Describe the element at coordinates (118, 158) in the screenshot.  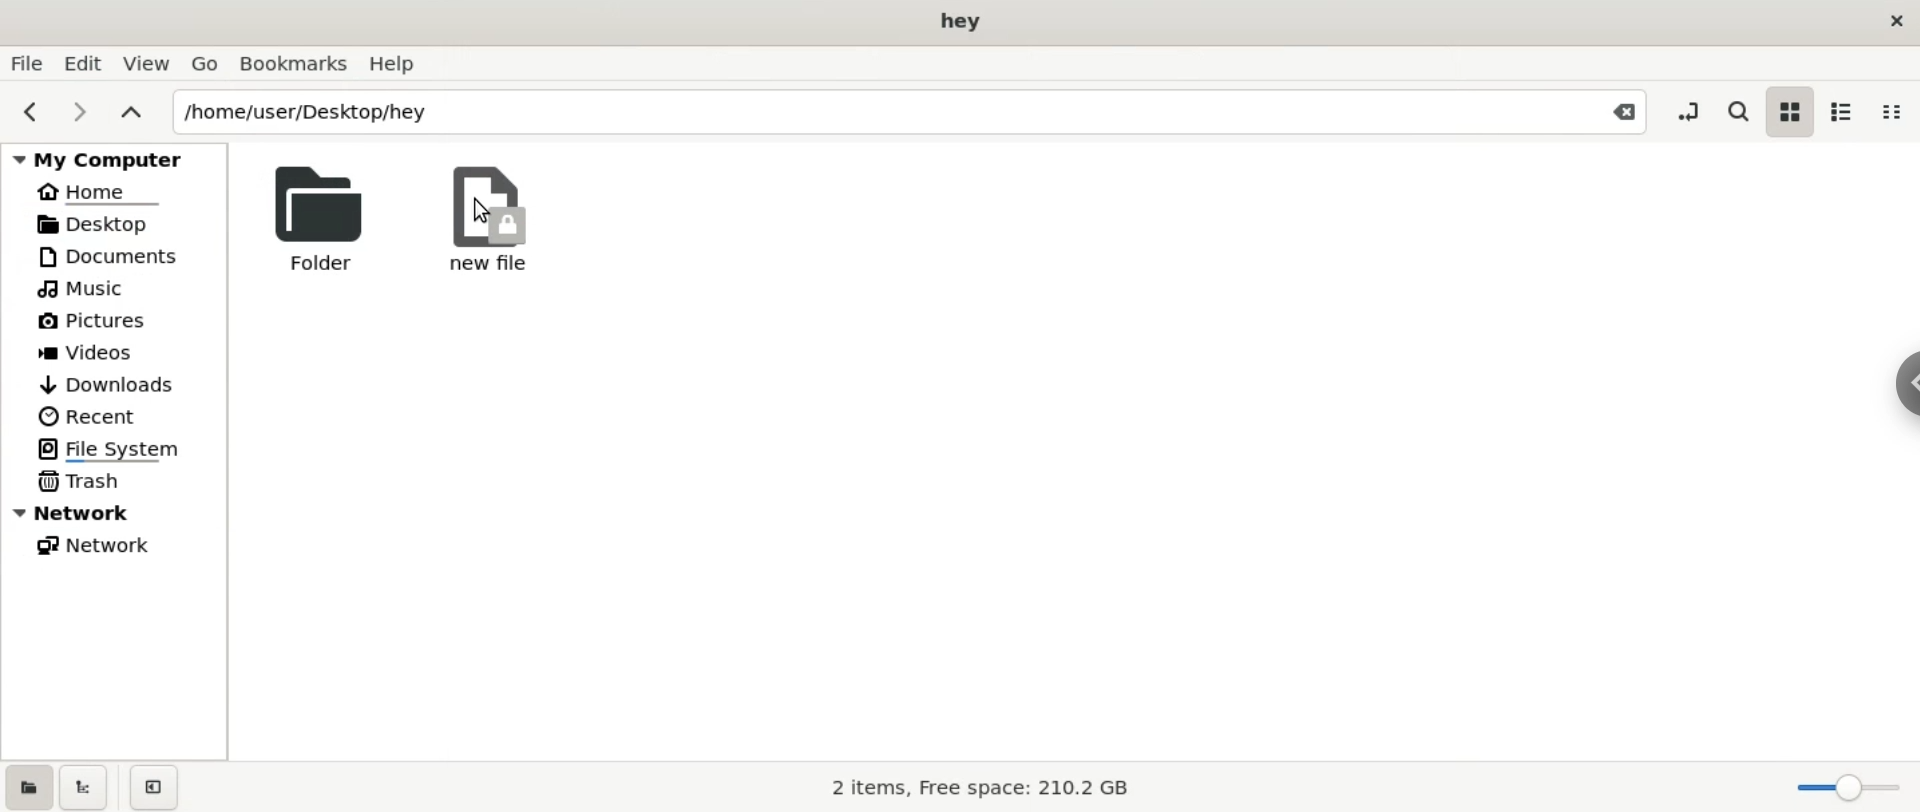
I see `My Computer` at that location.